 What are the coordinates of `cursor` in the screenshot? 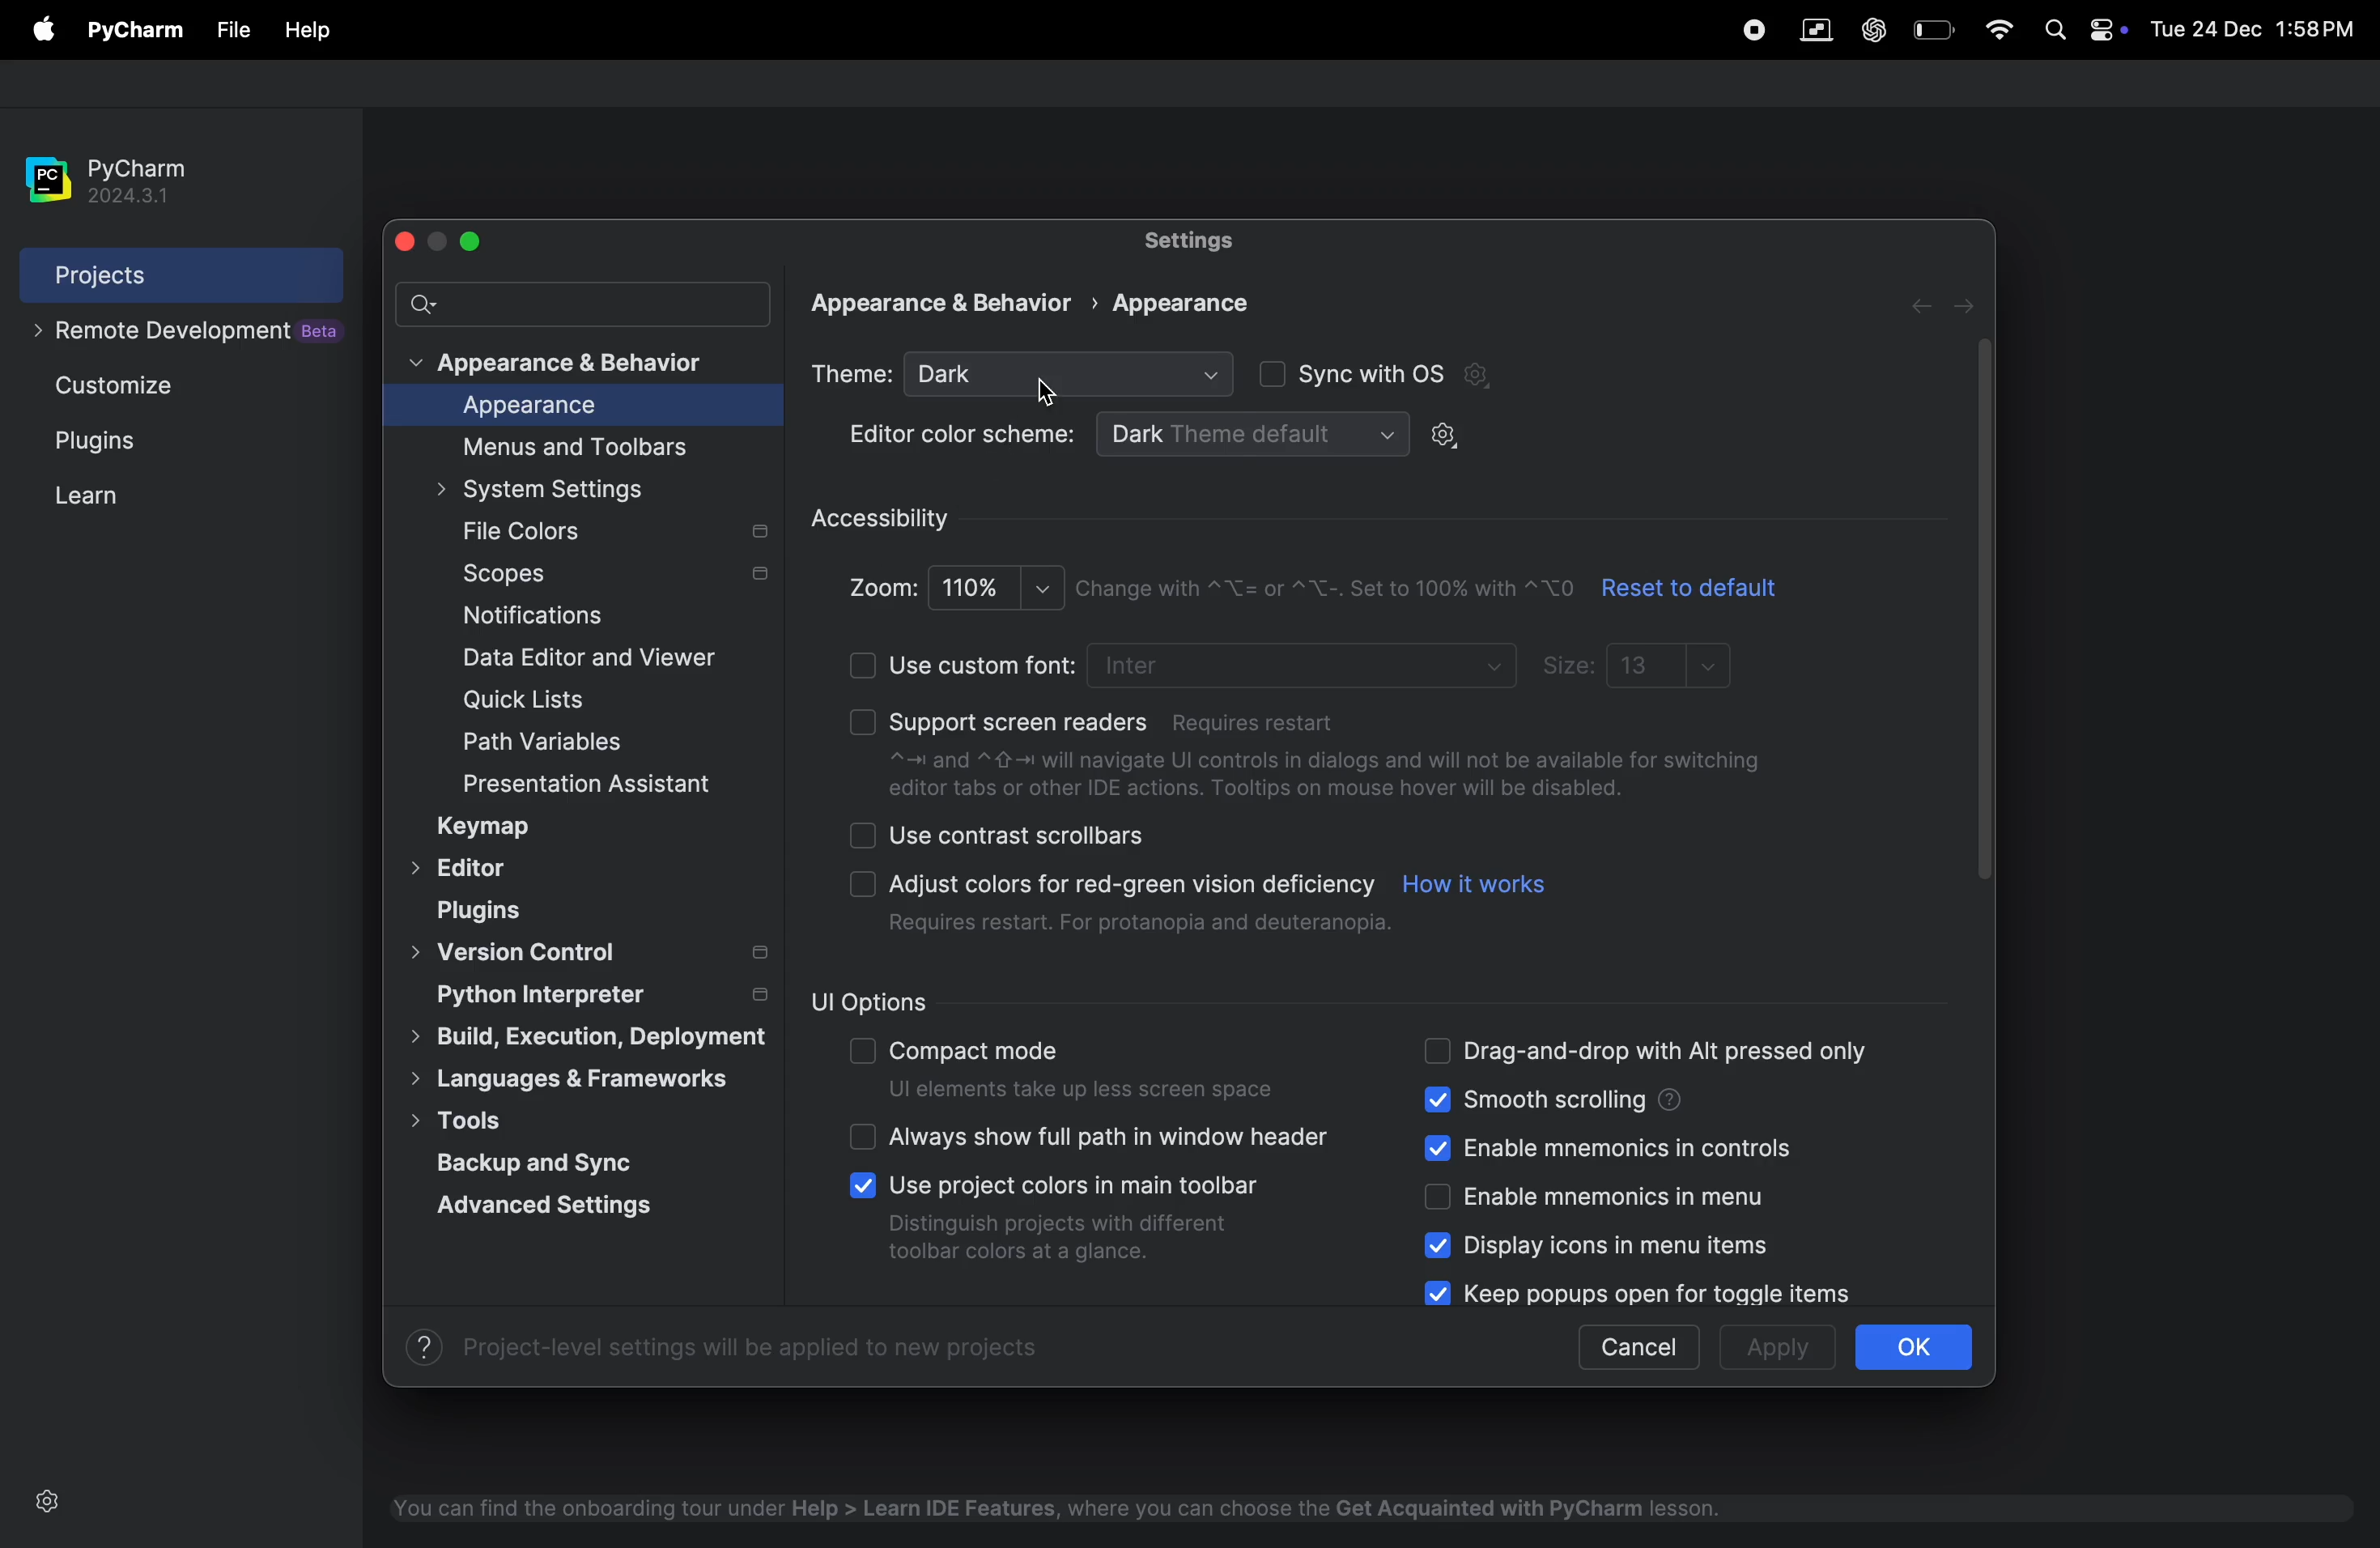 It's located at (1062, 391).